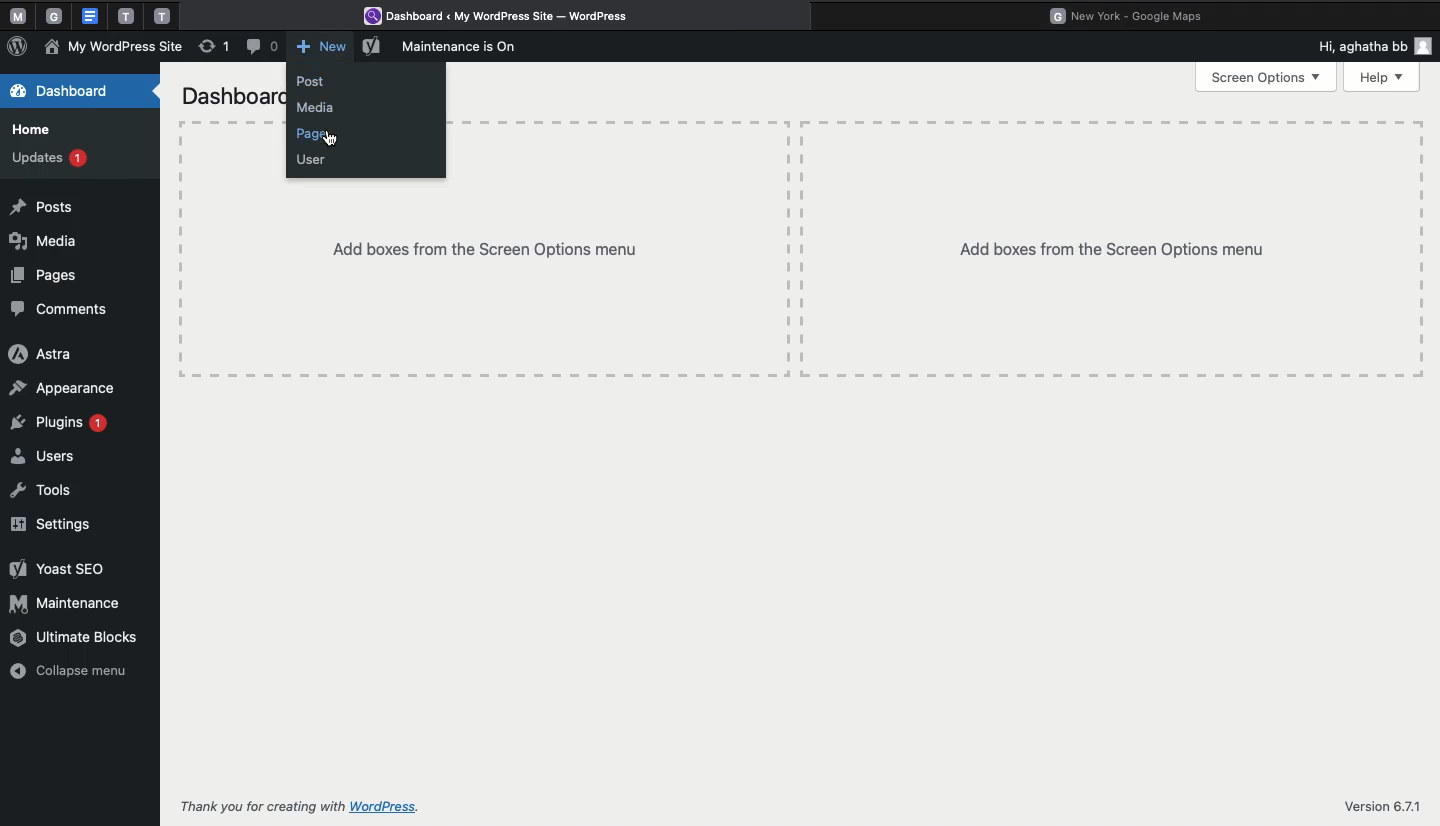 The height and width of the screenshot is (826, 1440). Describe the element at coordinates (313, 161) in the screenshot. I see `User` at that location.